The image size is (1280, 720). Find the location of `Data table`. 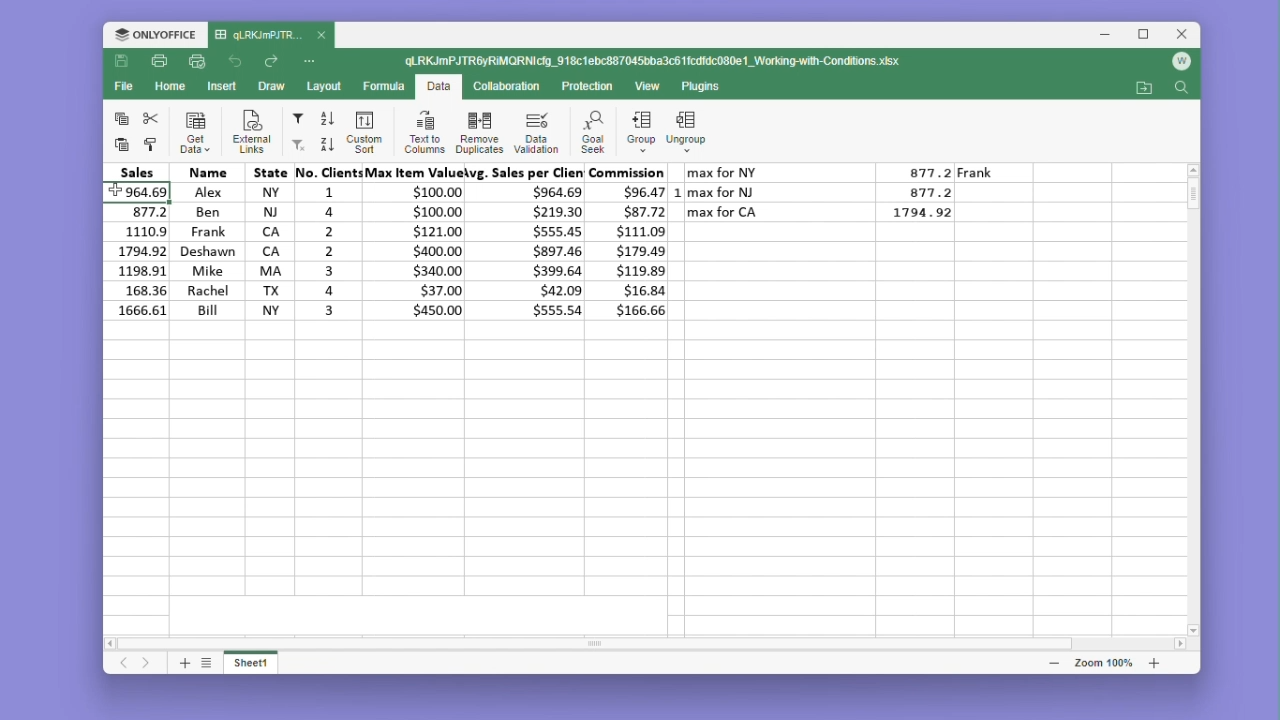

Data table is located at coordinates (839, 198).